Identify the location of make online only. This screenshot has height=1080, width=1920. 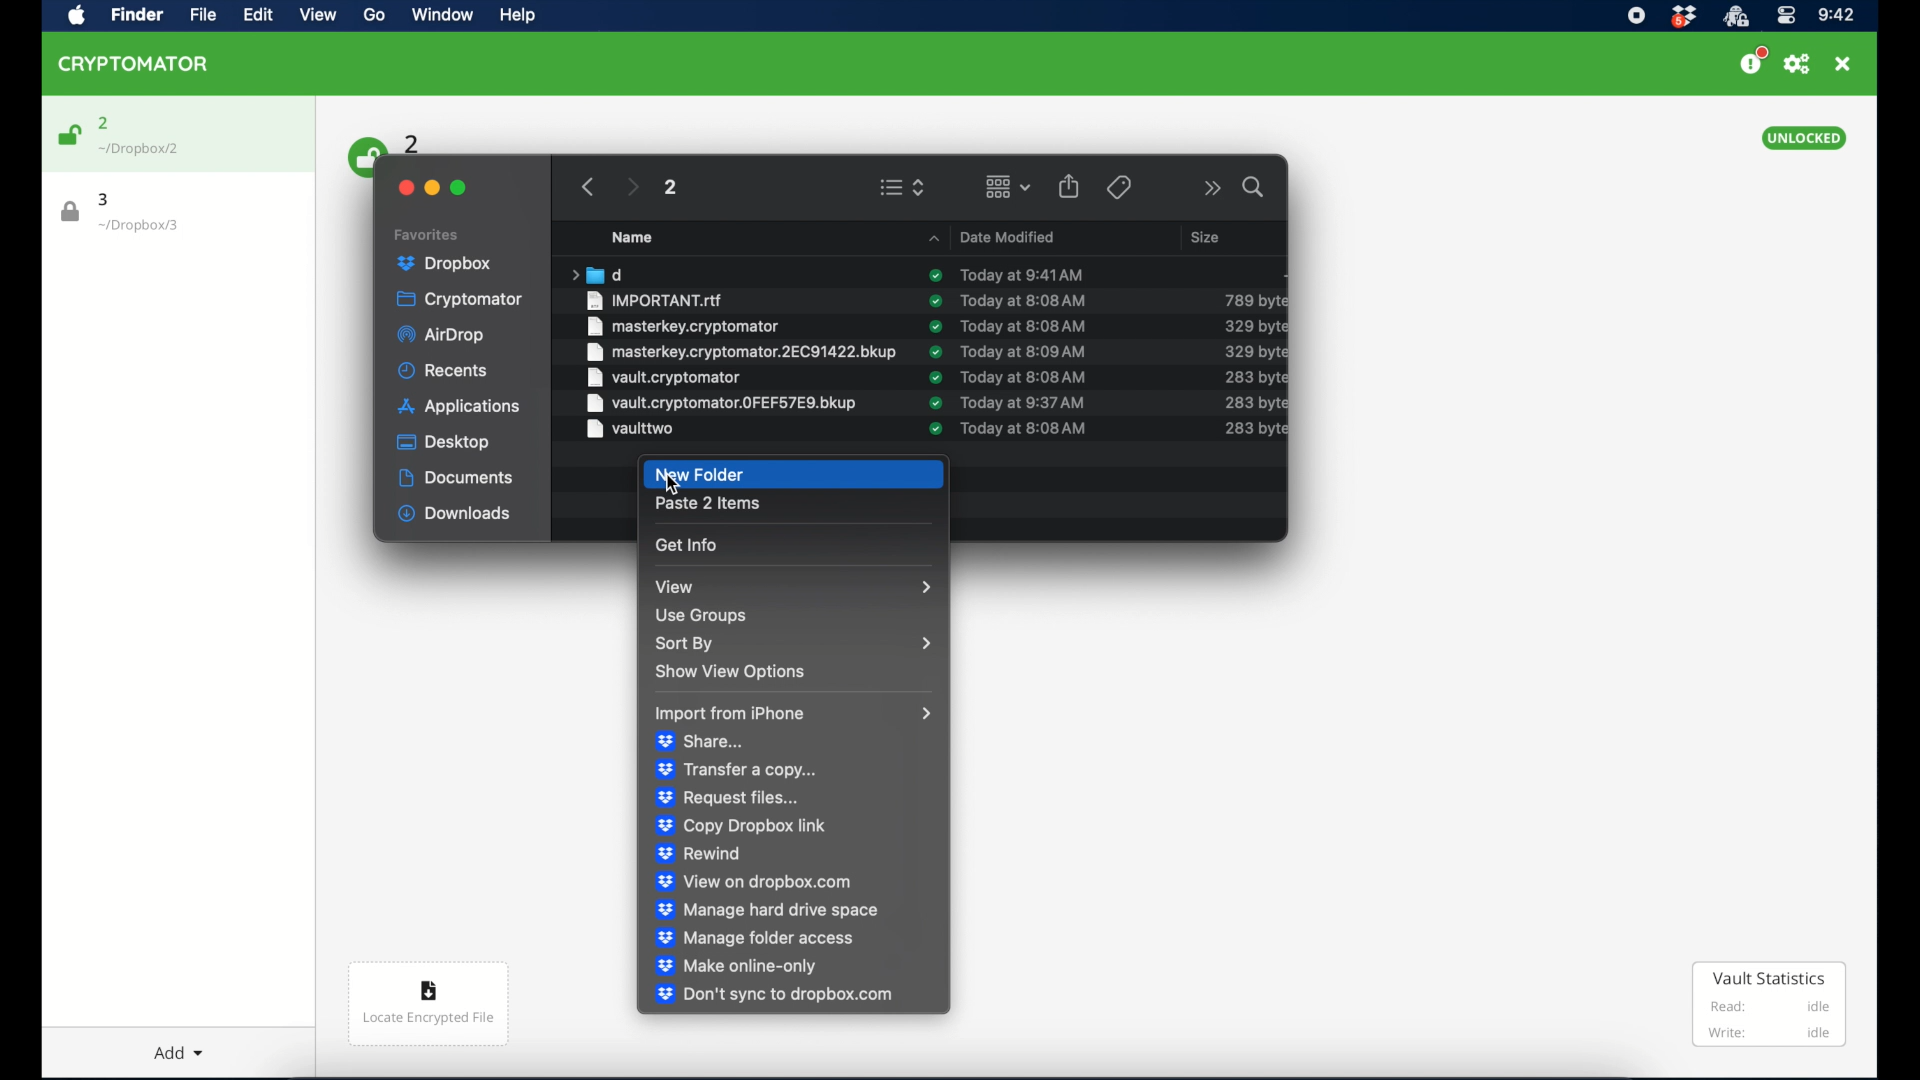
(740, 965).